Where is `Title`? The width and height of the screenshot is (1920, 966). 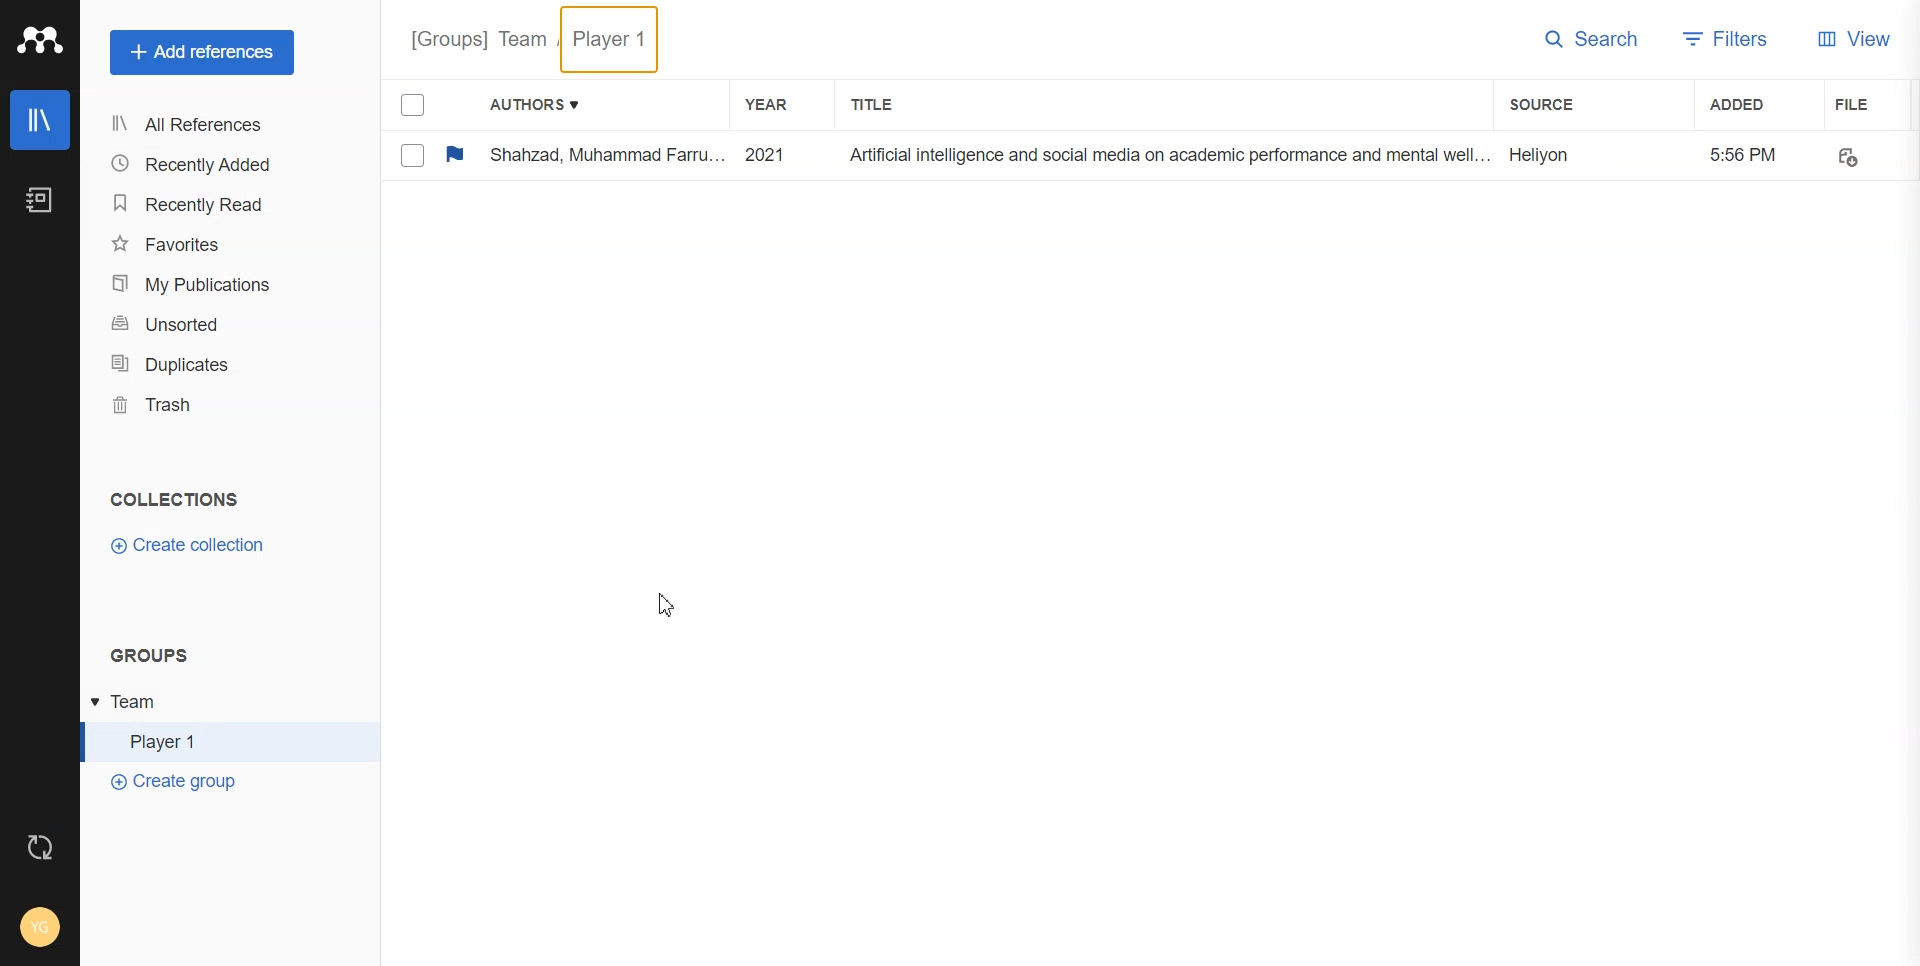
Title is located at coordinates (875, 102).